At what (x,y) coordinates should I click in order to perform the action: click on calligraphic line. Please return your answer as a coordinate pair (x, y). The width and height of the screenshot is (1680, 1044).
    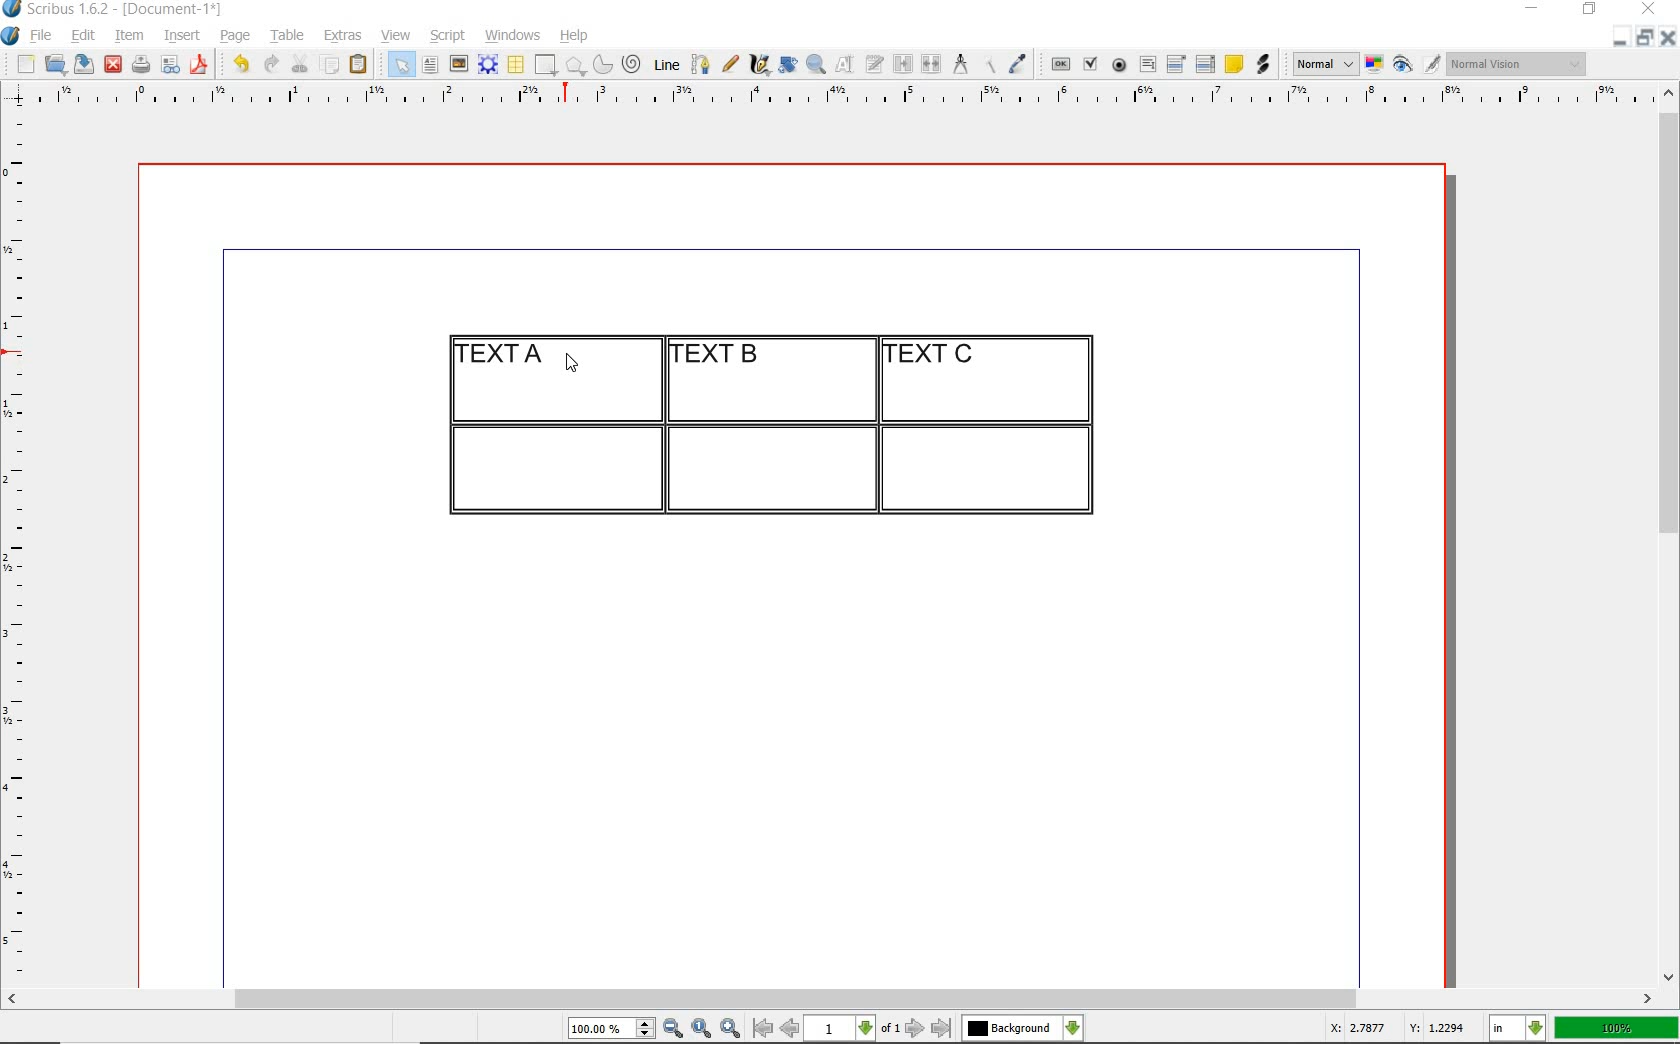
    Looking at the image, I should click on (761, 64).